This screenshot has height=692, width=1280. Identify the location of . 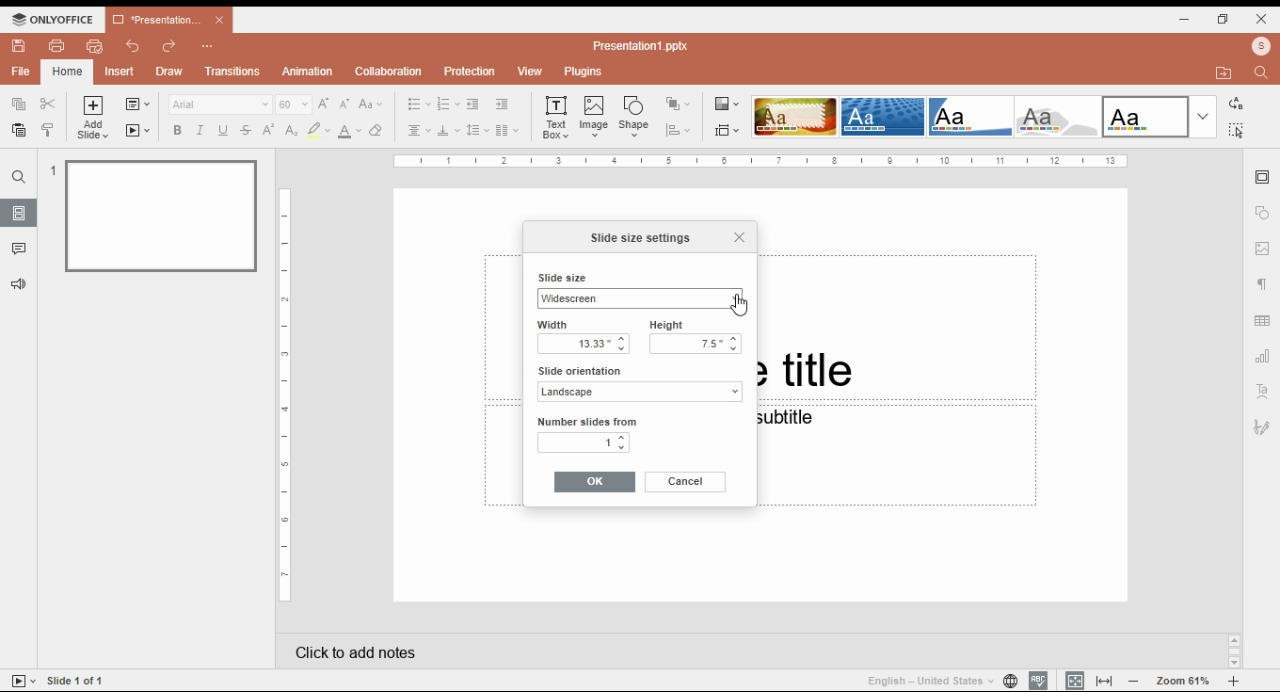
(1265, 428).